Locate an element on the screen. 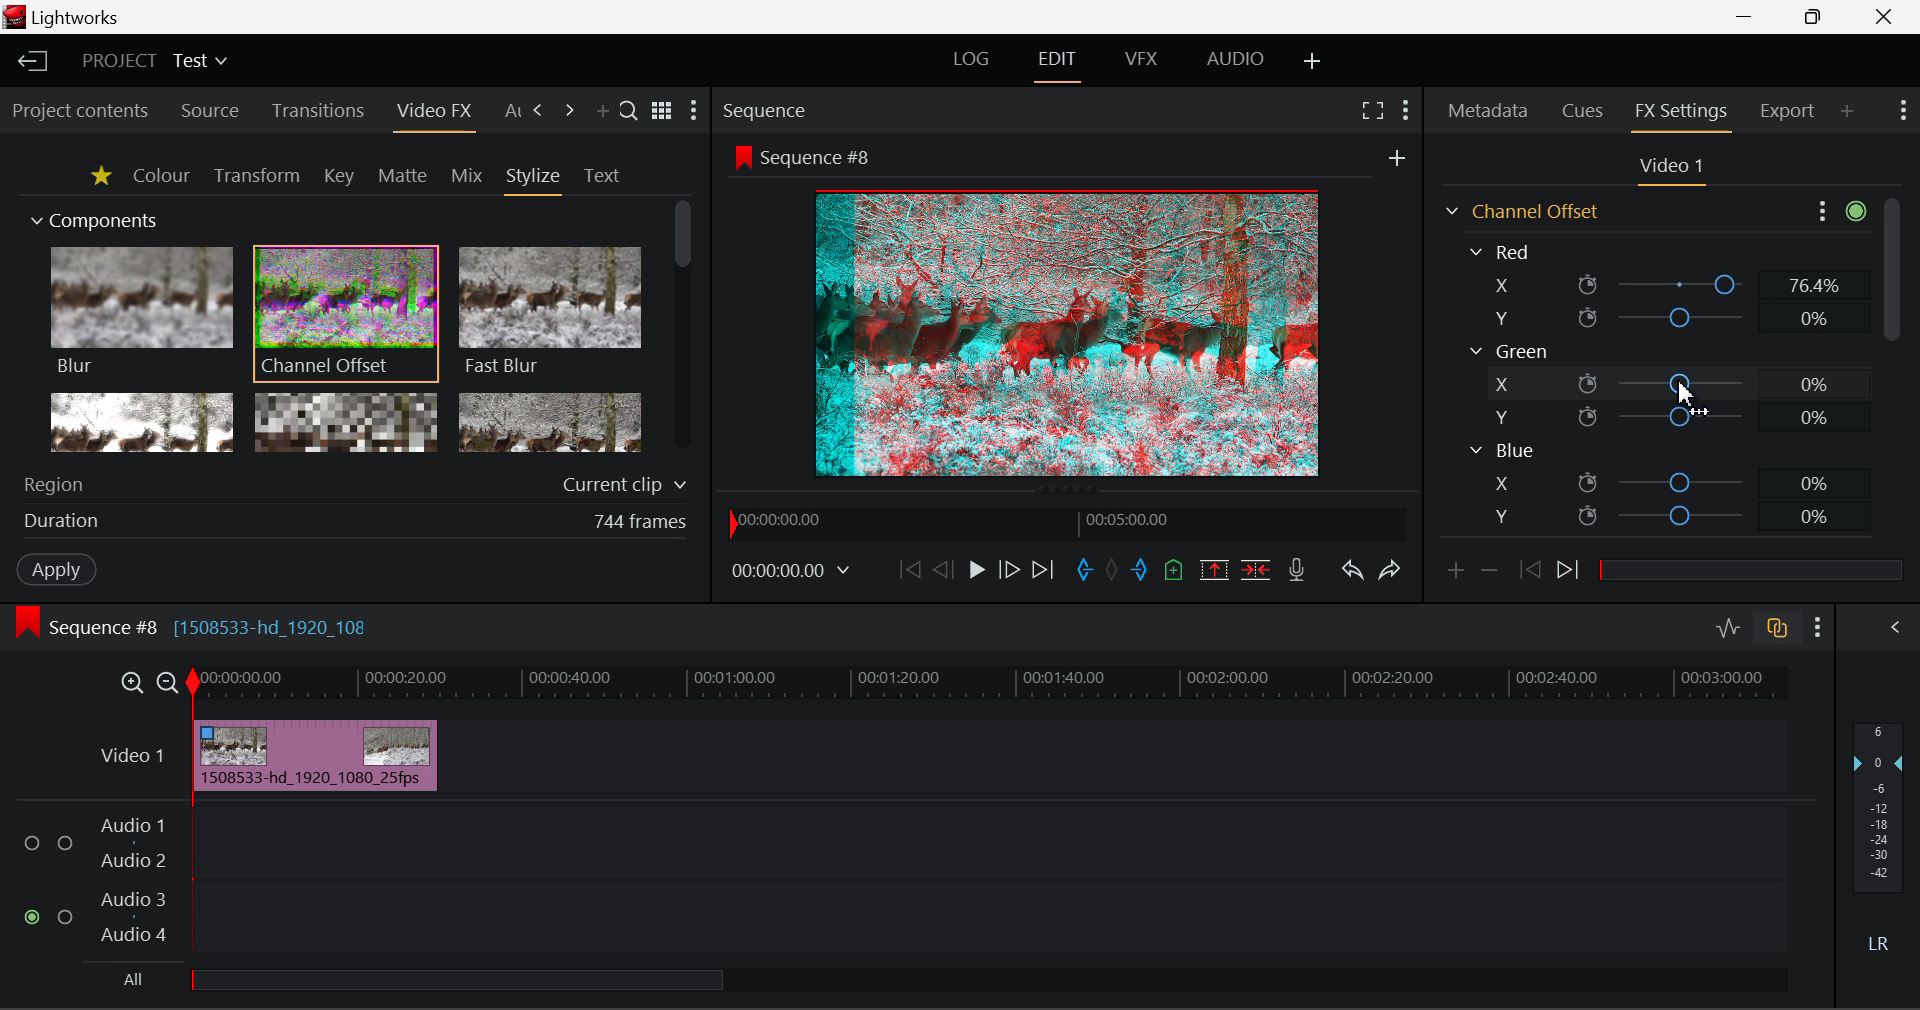  VFX Layout is located at coordinates (1141, 64).